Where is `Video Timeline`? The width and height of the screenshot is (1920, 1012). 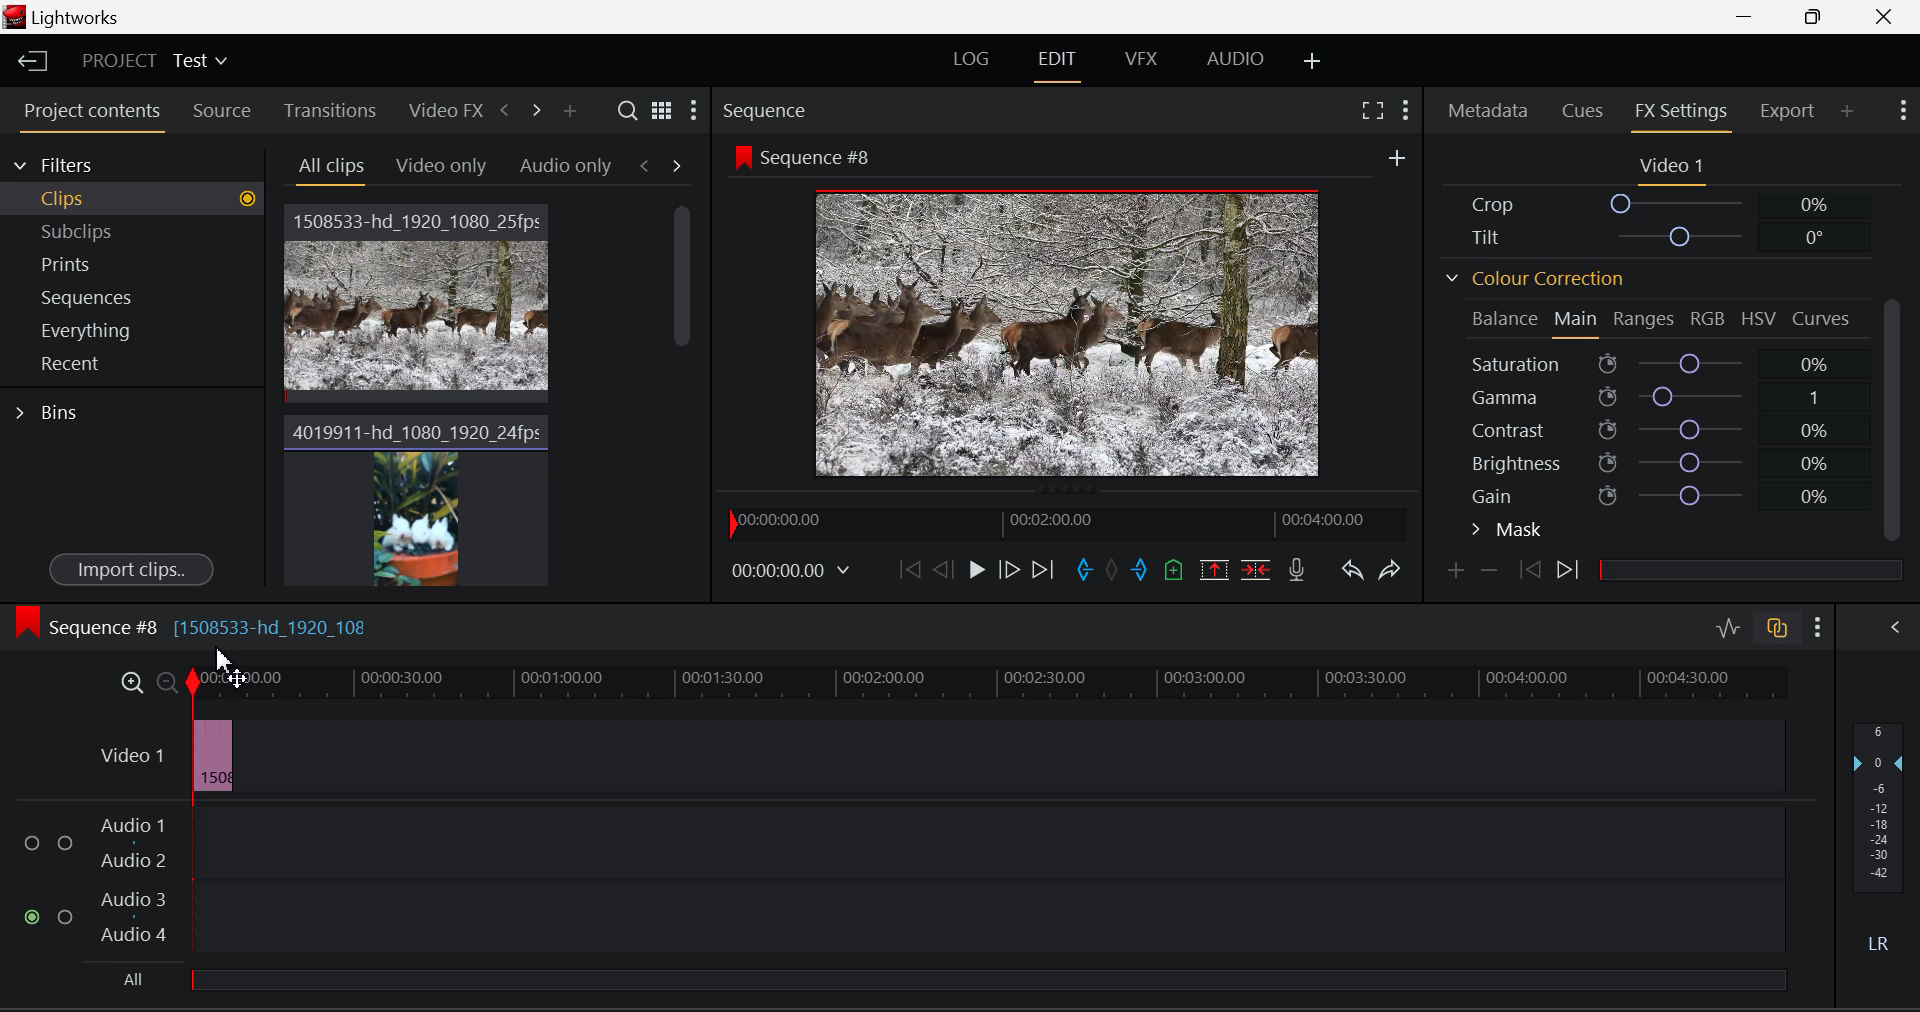
Video Timeline is located at coordinates (986, 684).